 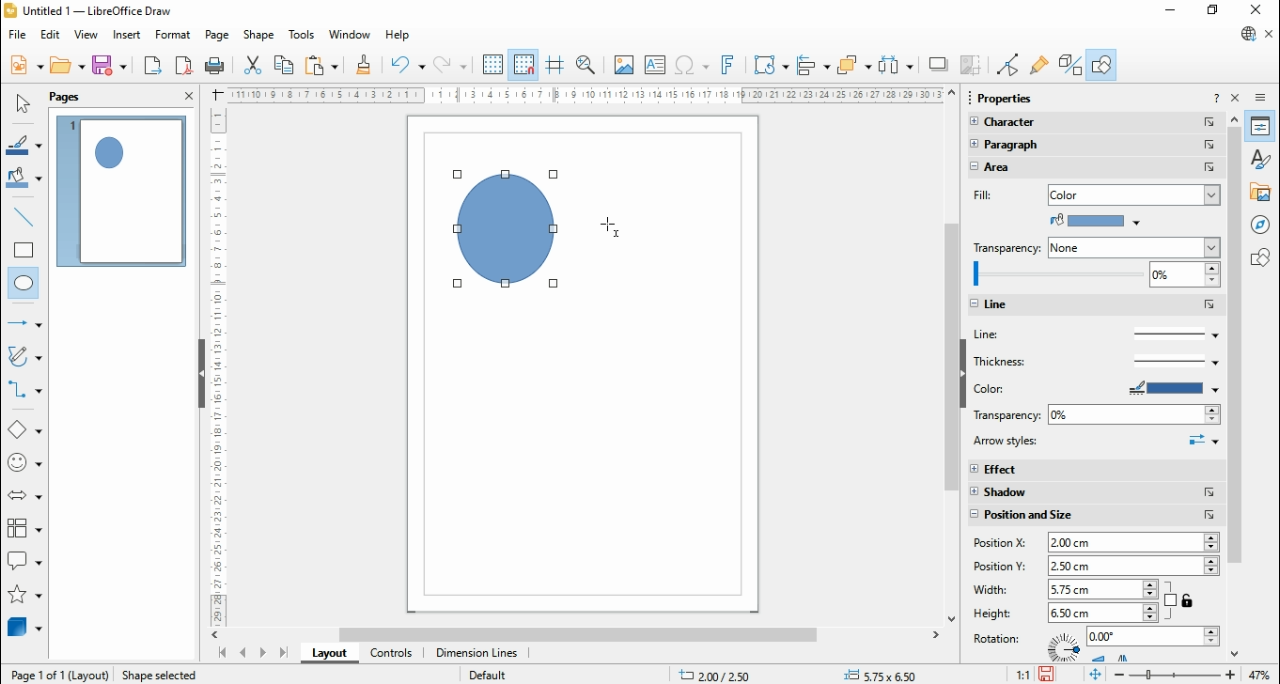 I want to click on Cursor, so click(x=612, y=223).